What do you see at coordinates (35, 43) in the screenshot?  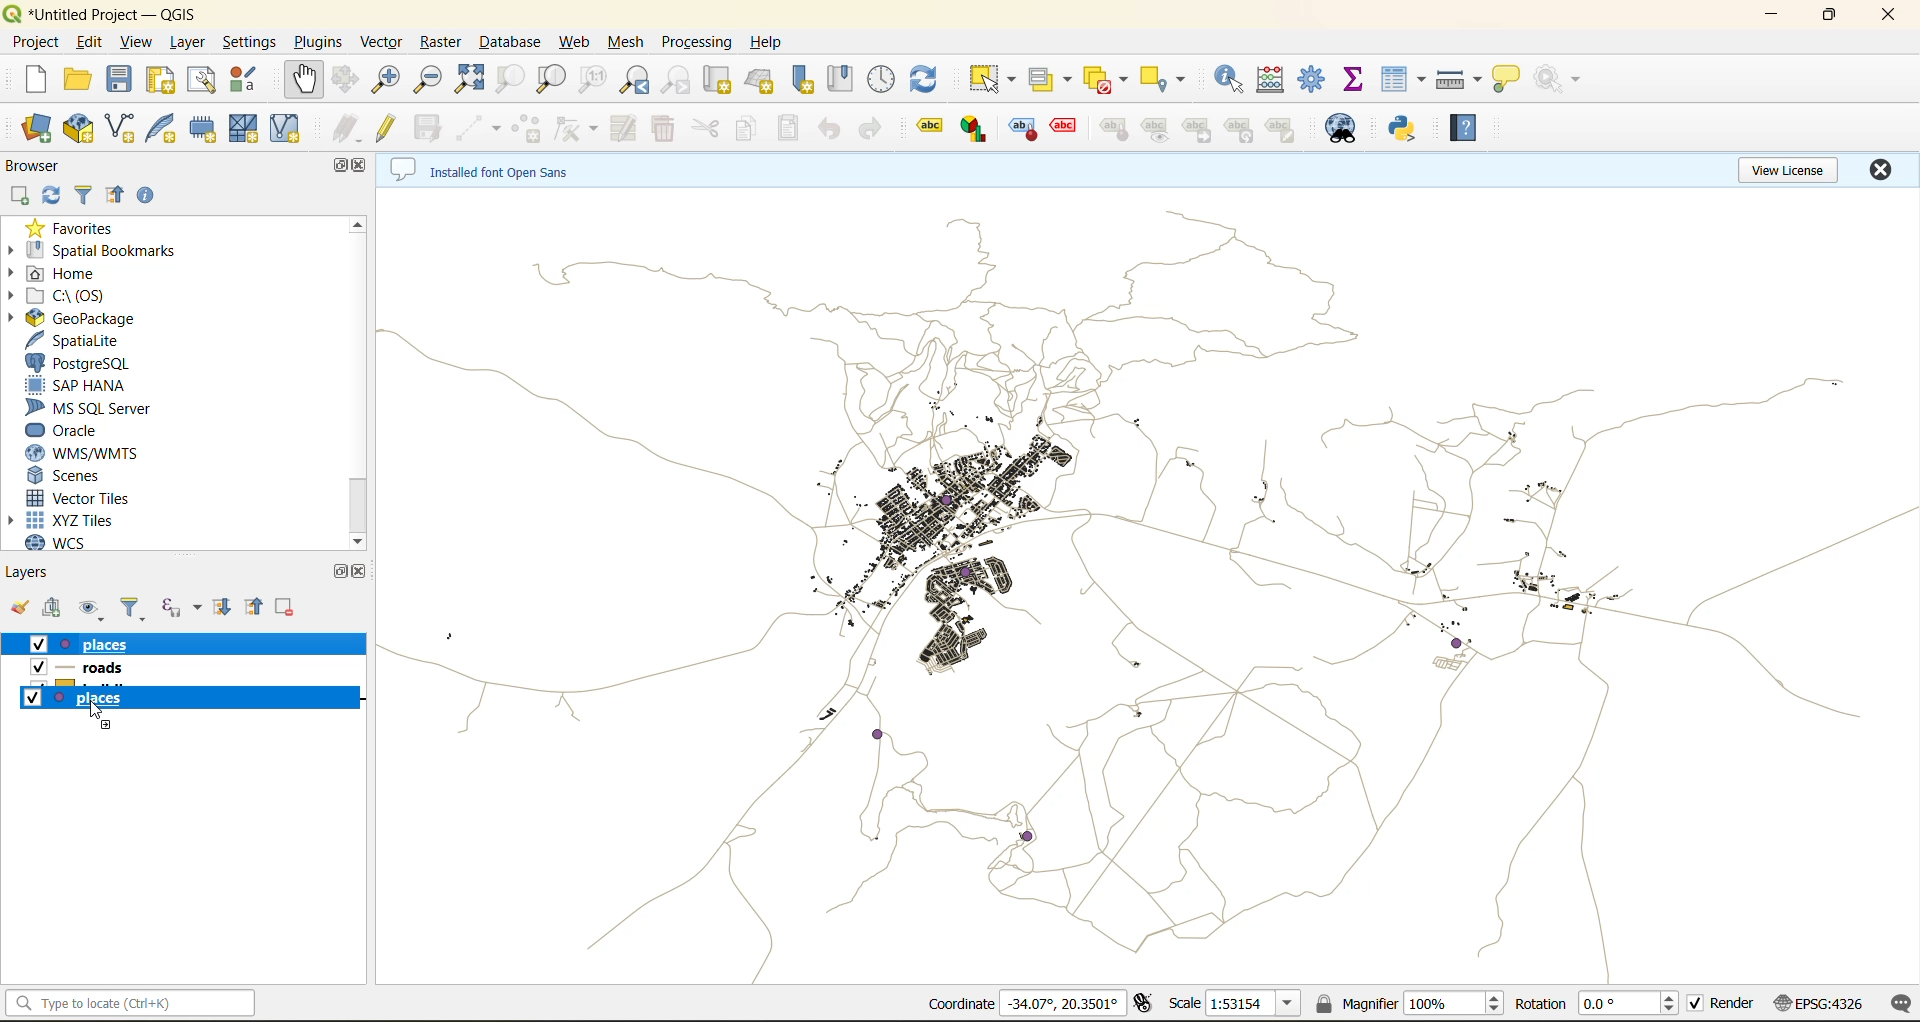 I see `project` at bounding box center [35, 43].